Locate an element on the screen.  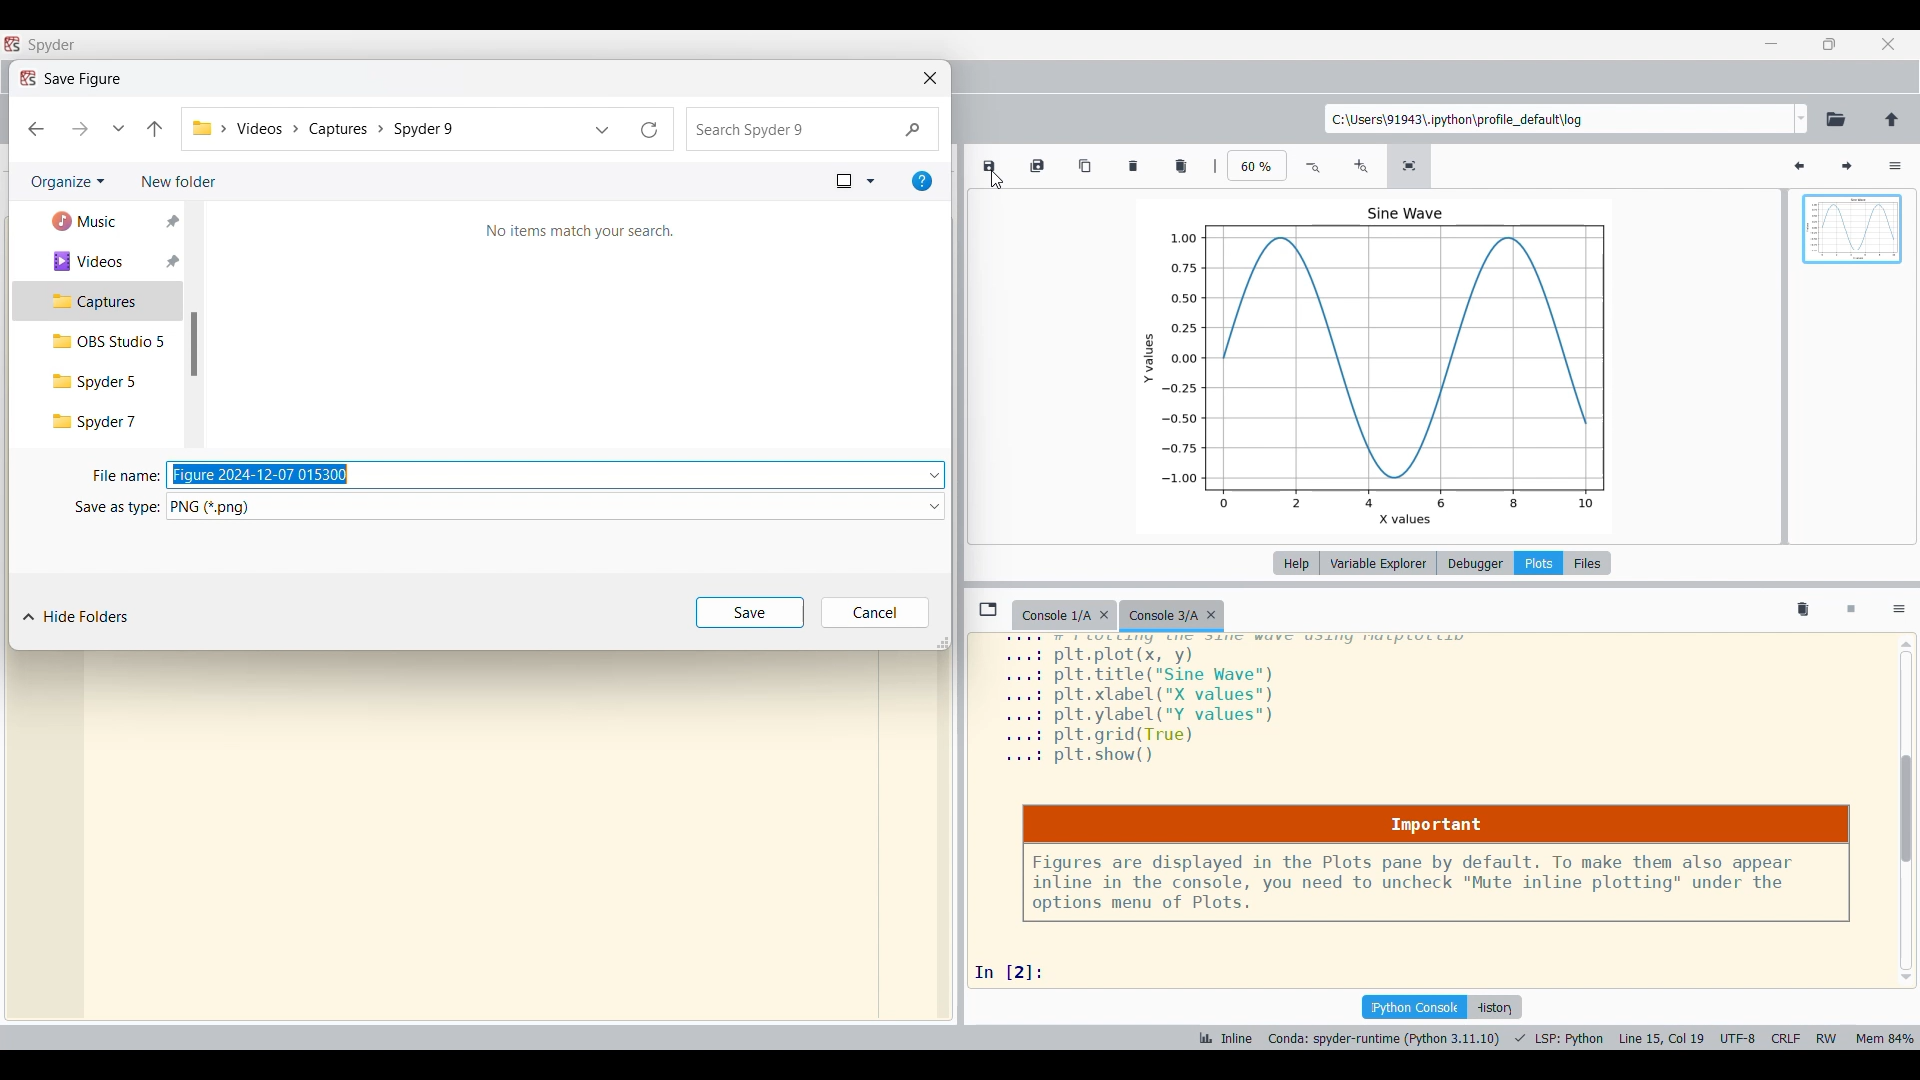
Next plot is located at coordinates (1846, 167).